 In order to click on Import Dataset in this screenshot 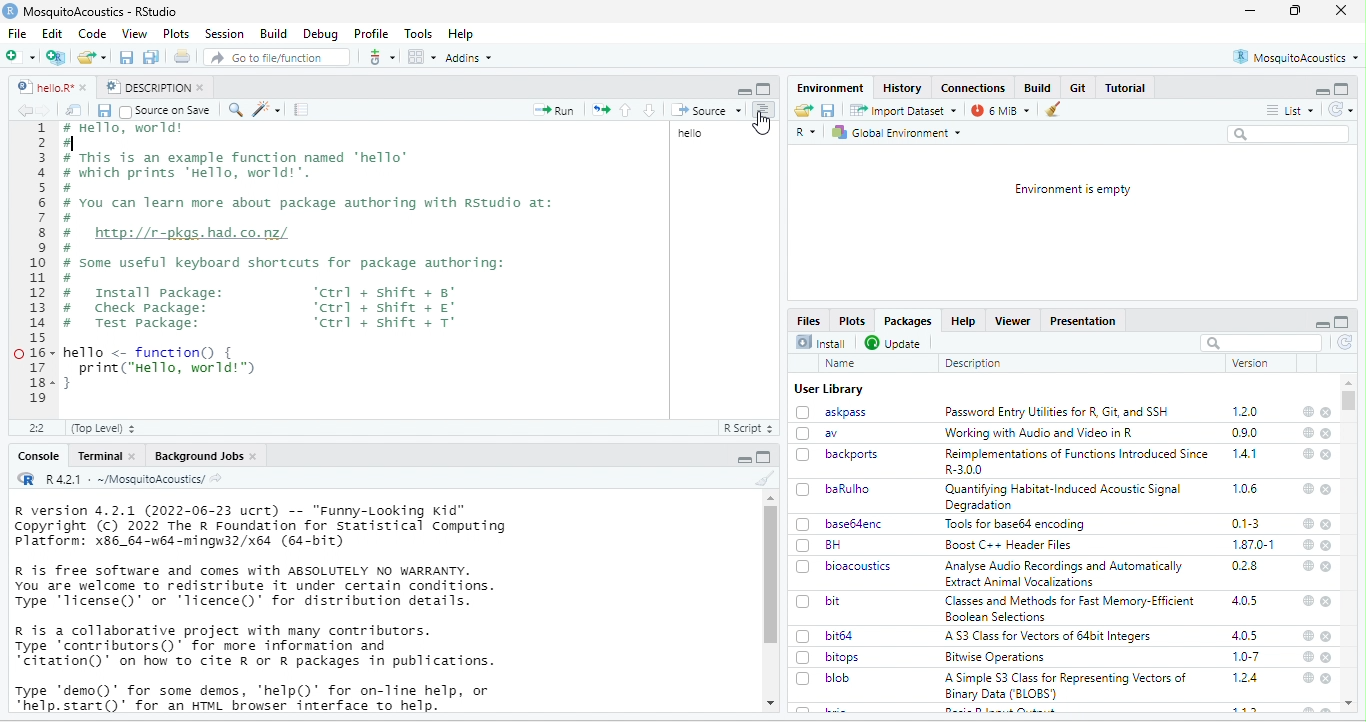, I will do `click(903, 110)`.